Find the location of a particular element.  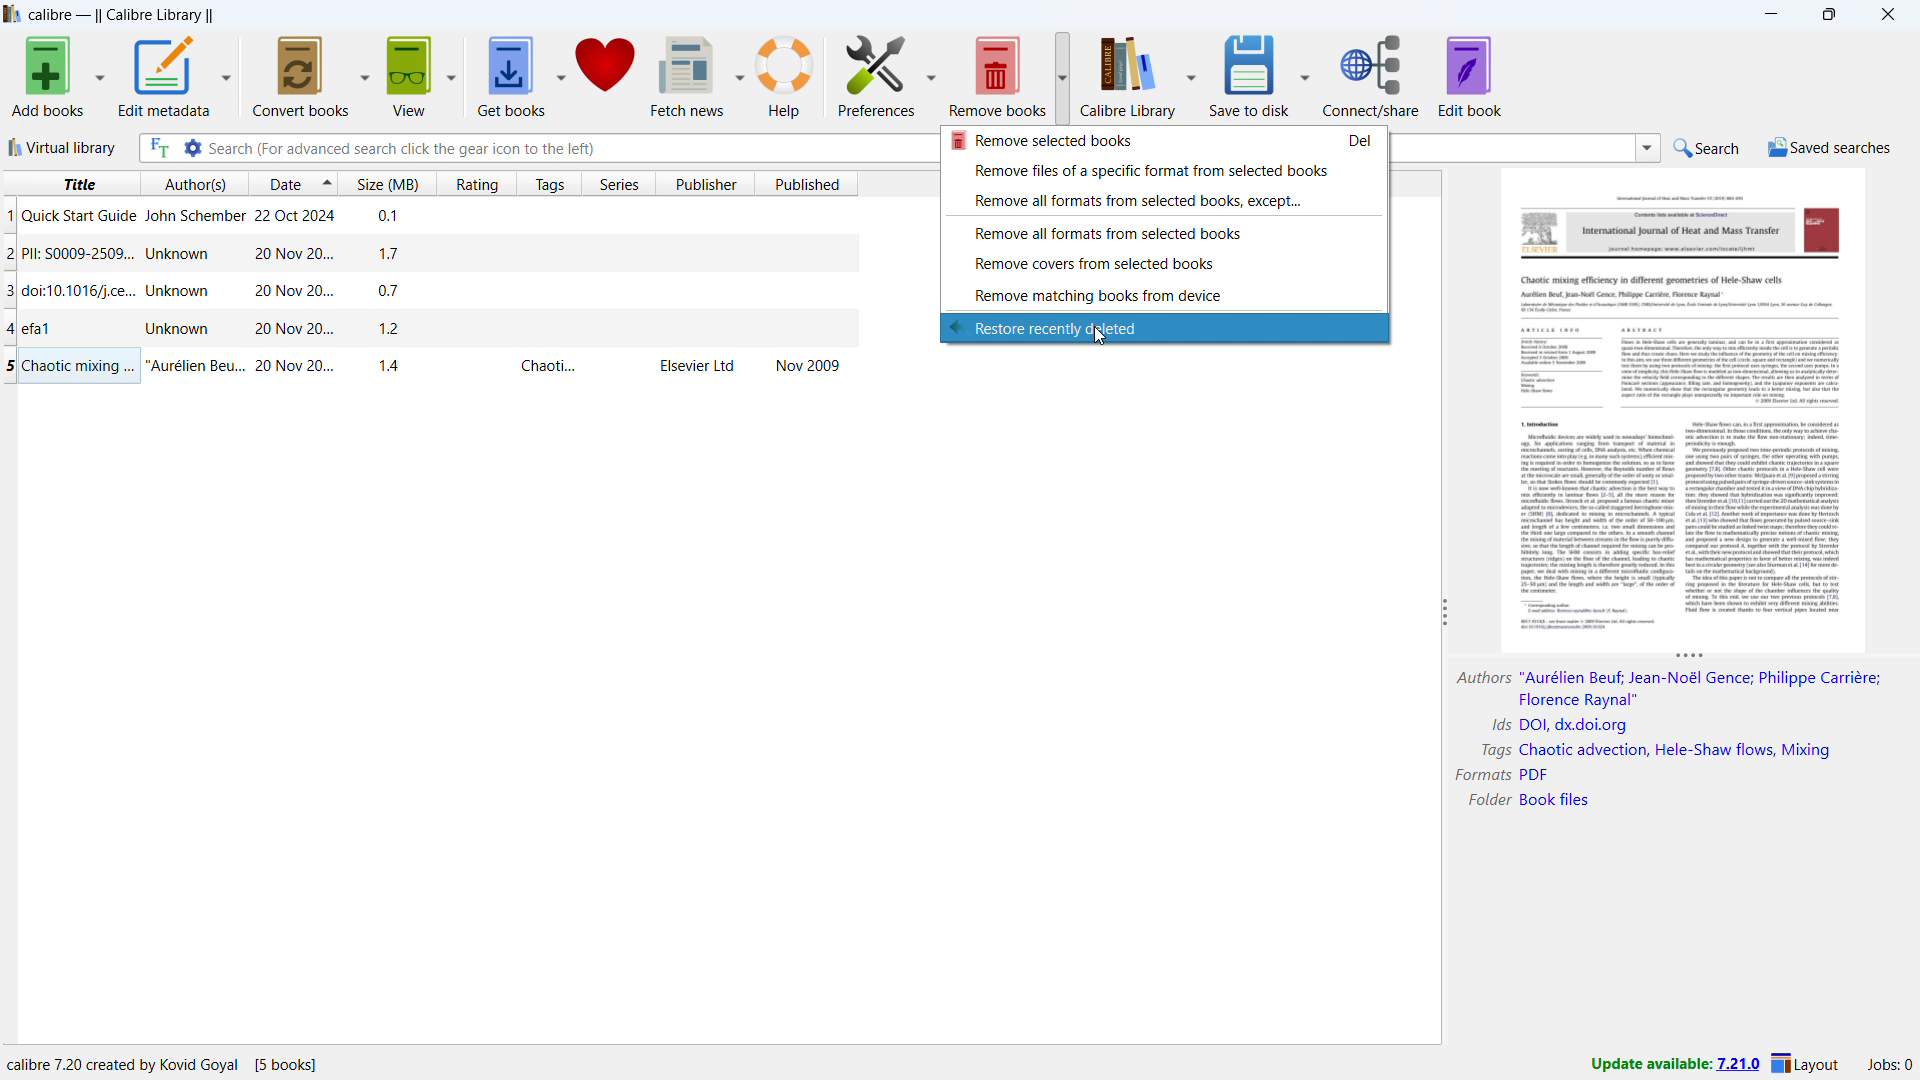

fetch news is located at coordinates (687, 77).